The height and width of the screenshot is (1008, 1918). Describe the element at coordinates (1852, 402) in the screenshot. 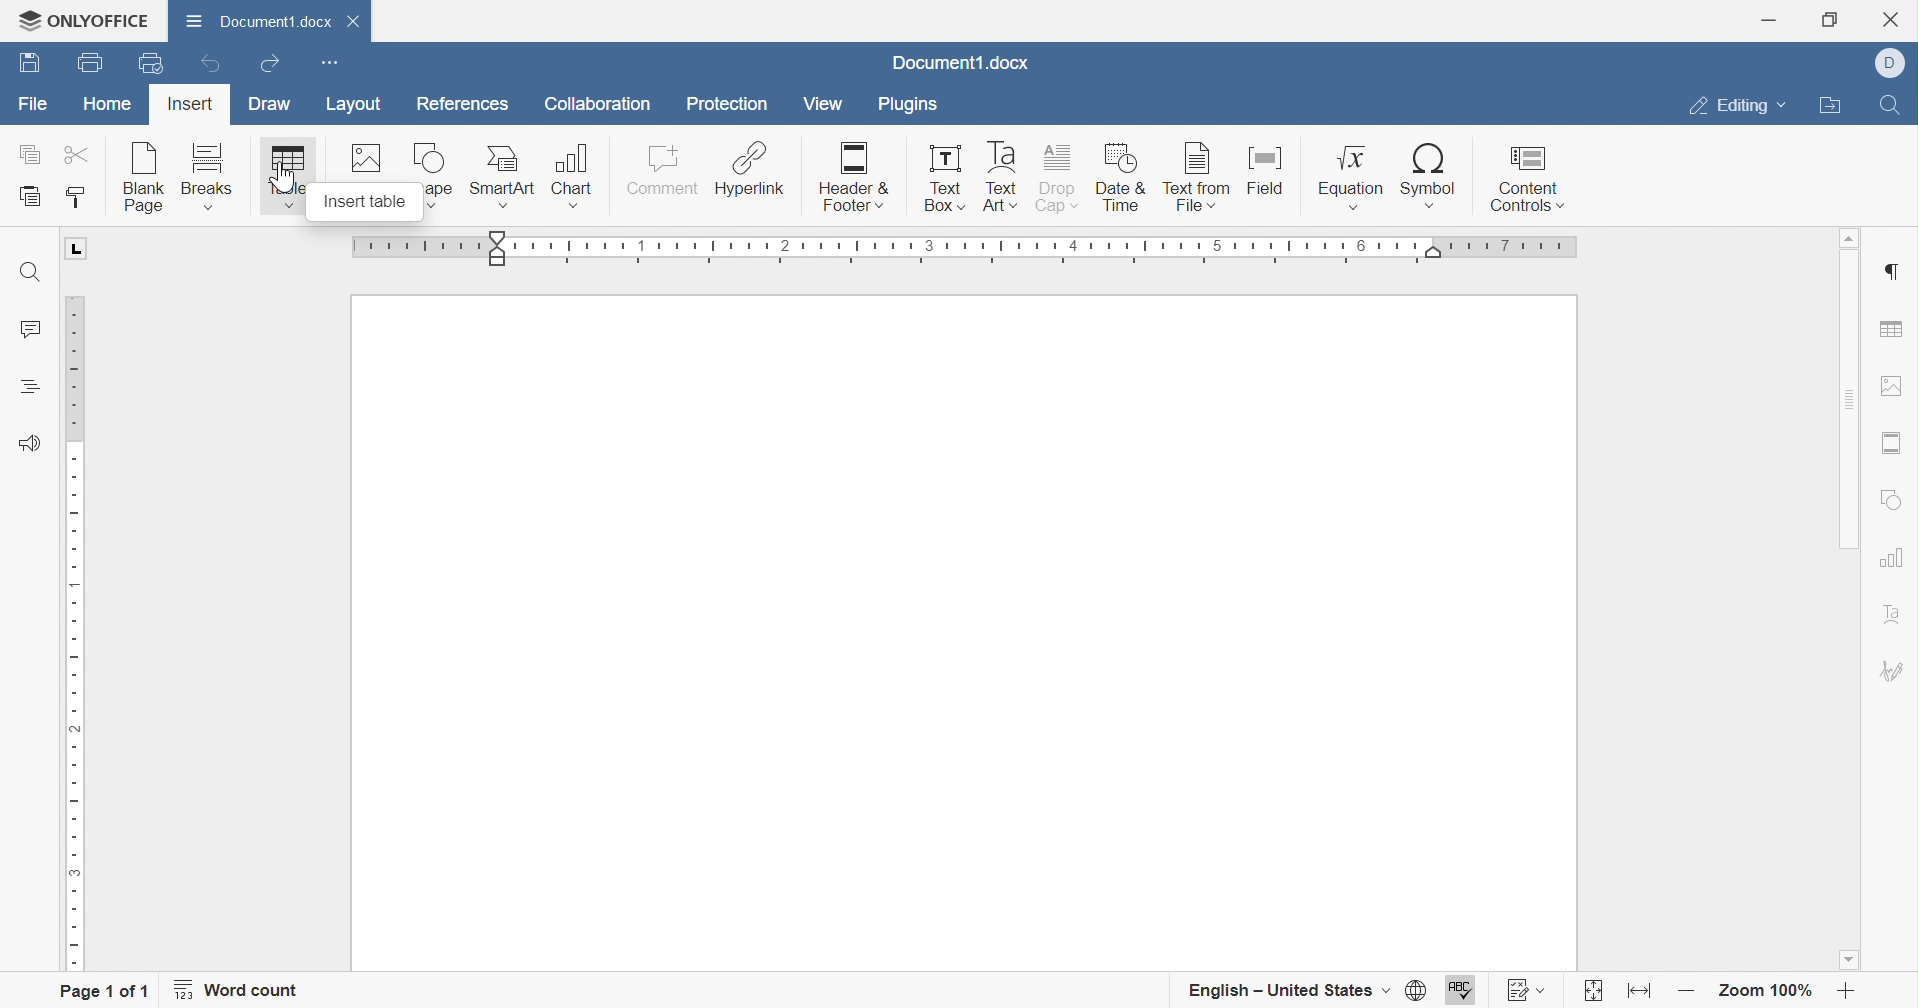

I see `Scroll bar` at that location.